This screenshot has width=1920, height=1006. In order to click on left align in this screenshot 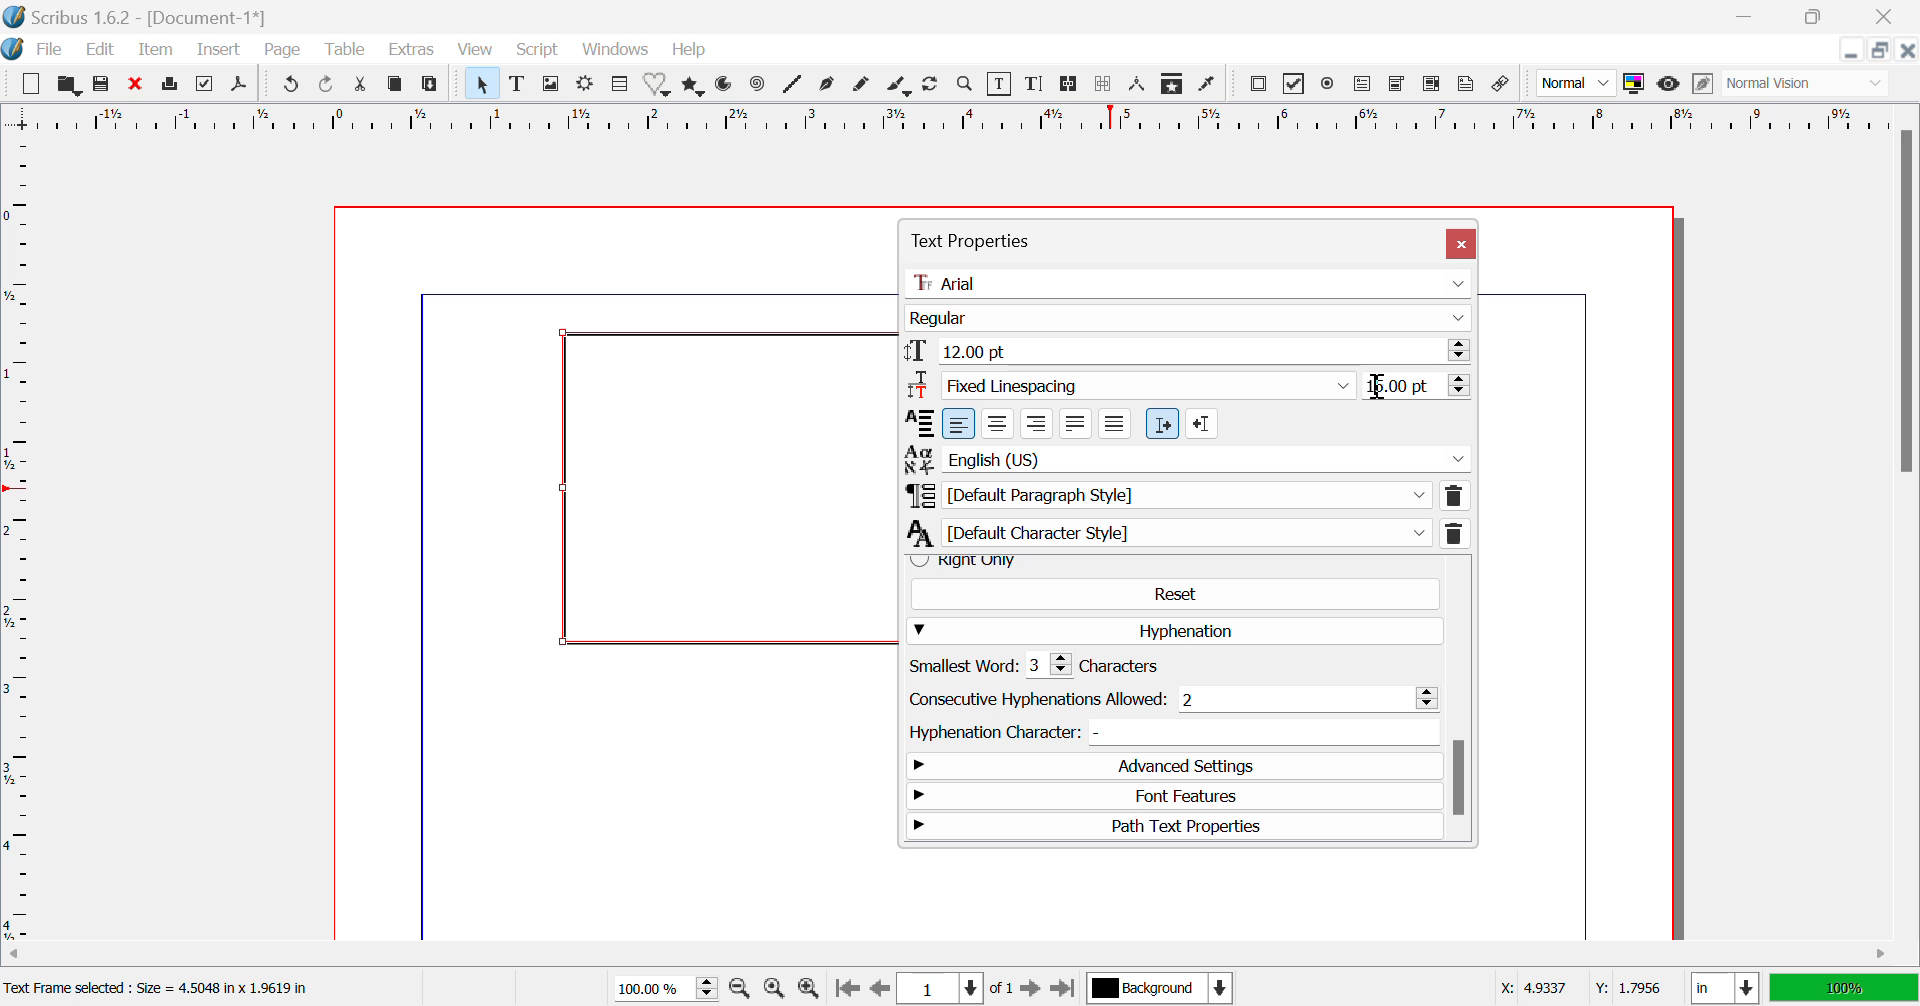, I will do `click(959, 424)`.